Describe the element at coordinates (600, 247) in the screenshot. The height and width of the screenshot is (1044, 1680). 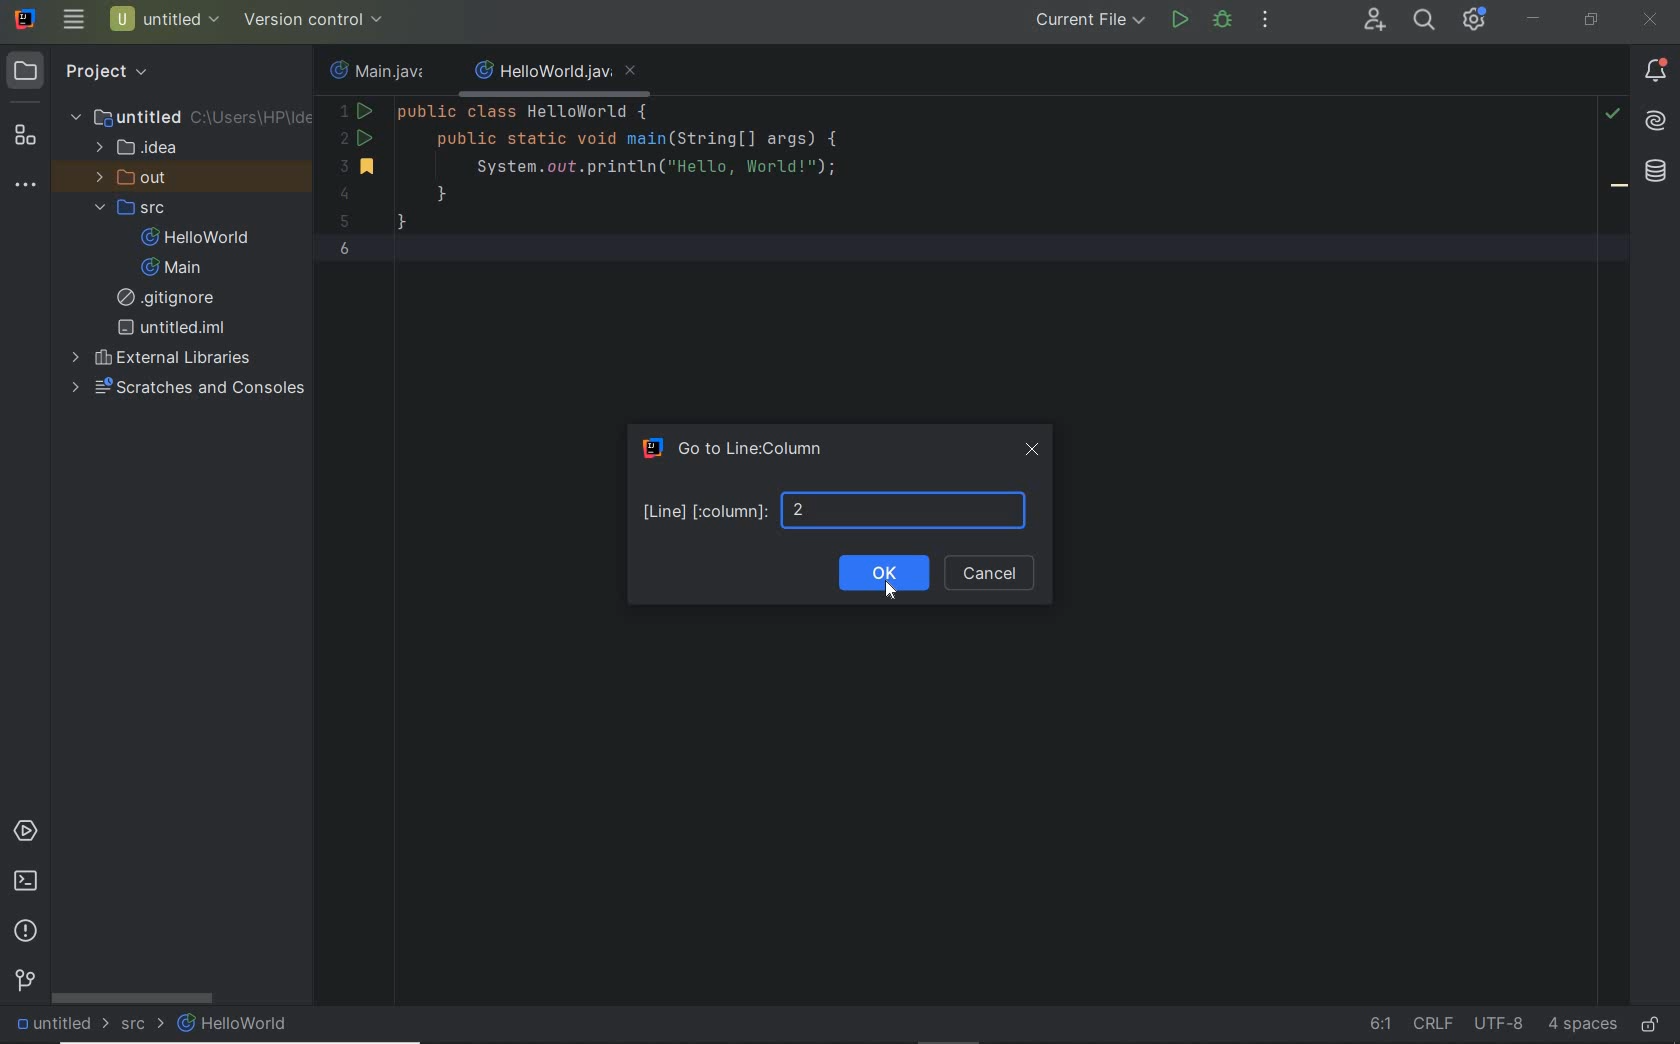
I see `current line` at that location.